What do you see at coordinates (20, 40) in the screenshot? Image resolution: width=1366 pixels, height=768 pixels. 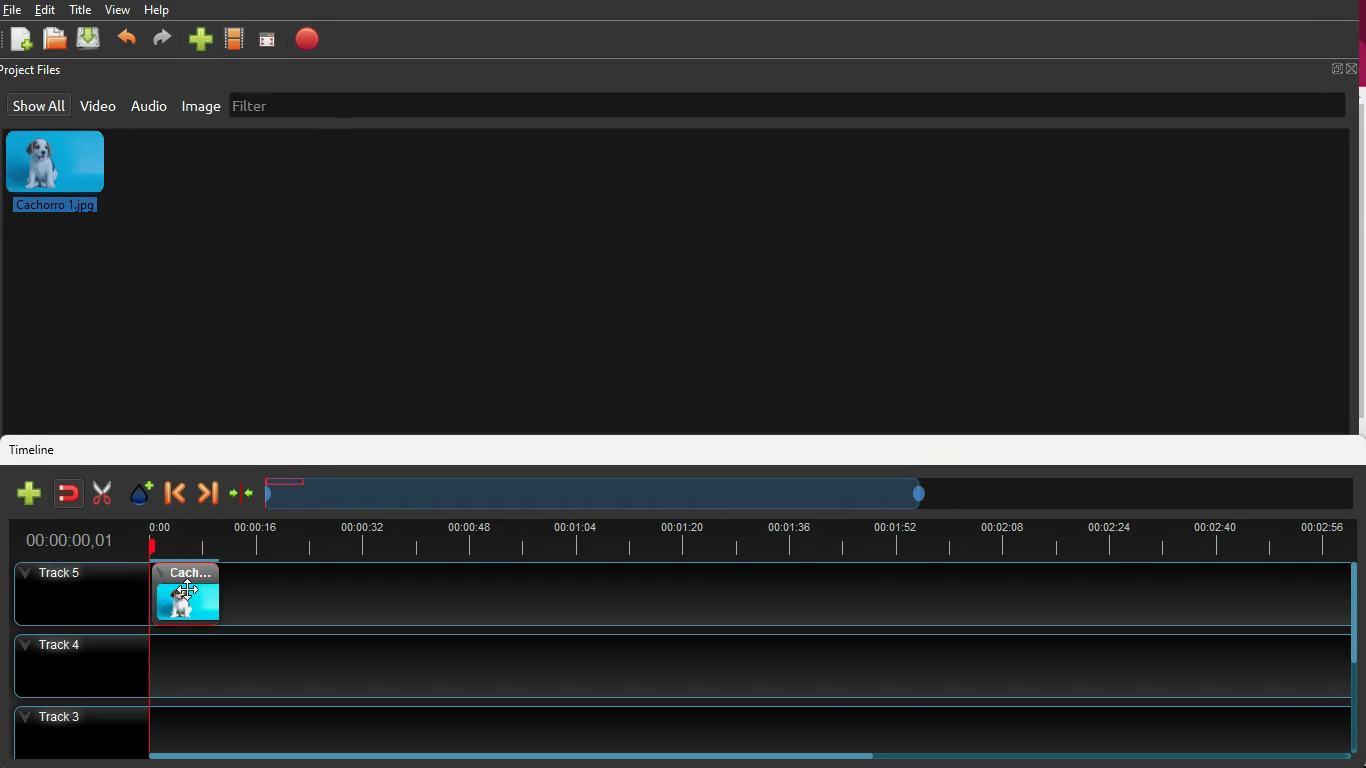 I see `new` at bounding box center [20, 40].